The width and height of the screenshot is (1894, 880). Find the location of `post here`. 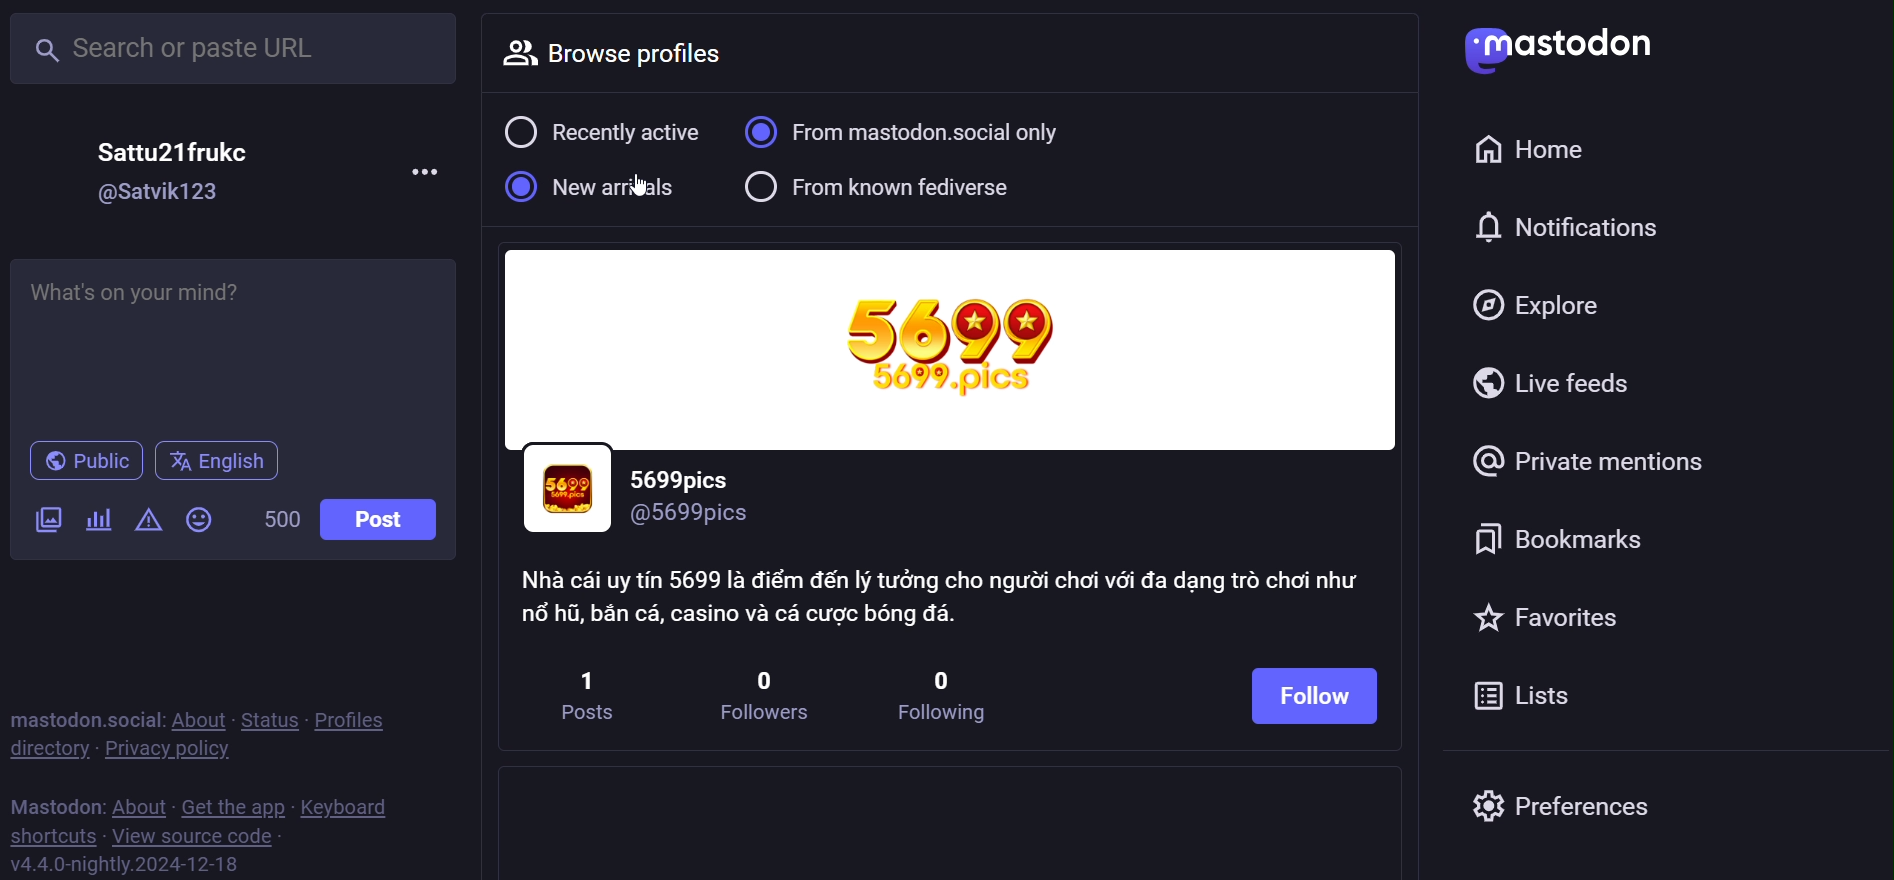

post here is located at coordinates (232, 341).